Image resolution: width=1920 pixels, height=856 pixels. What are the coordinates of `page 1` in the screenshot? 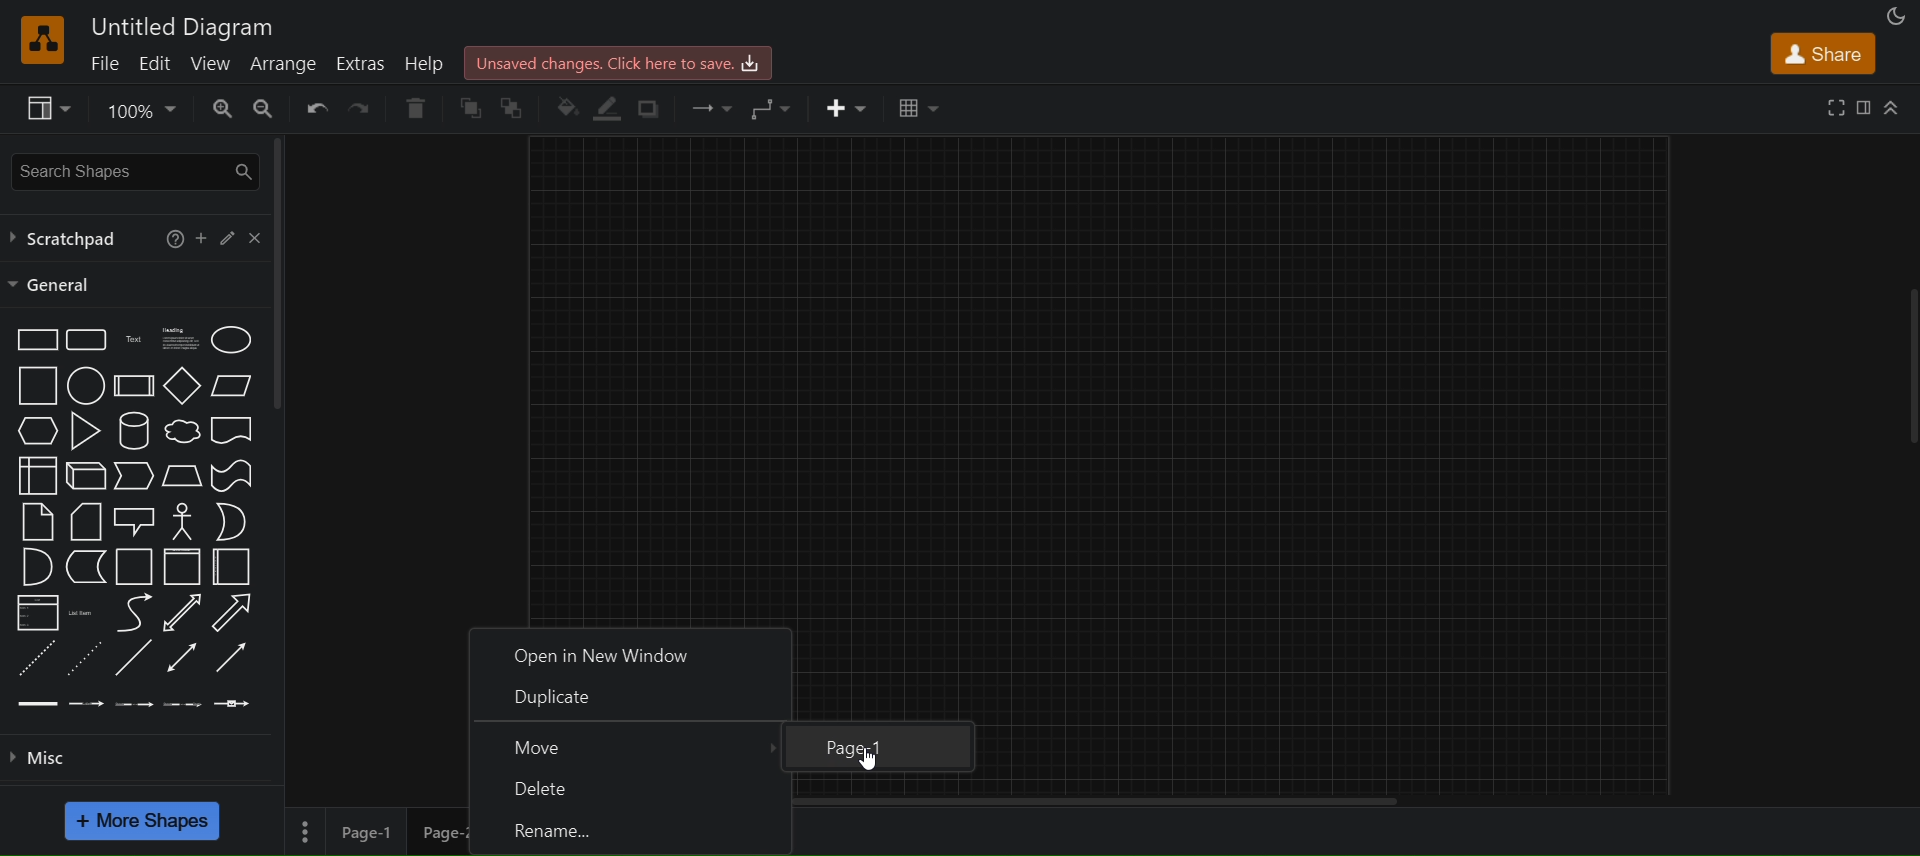 It's located at (368, 832).